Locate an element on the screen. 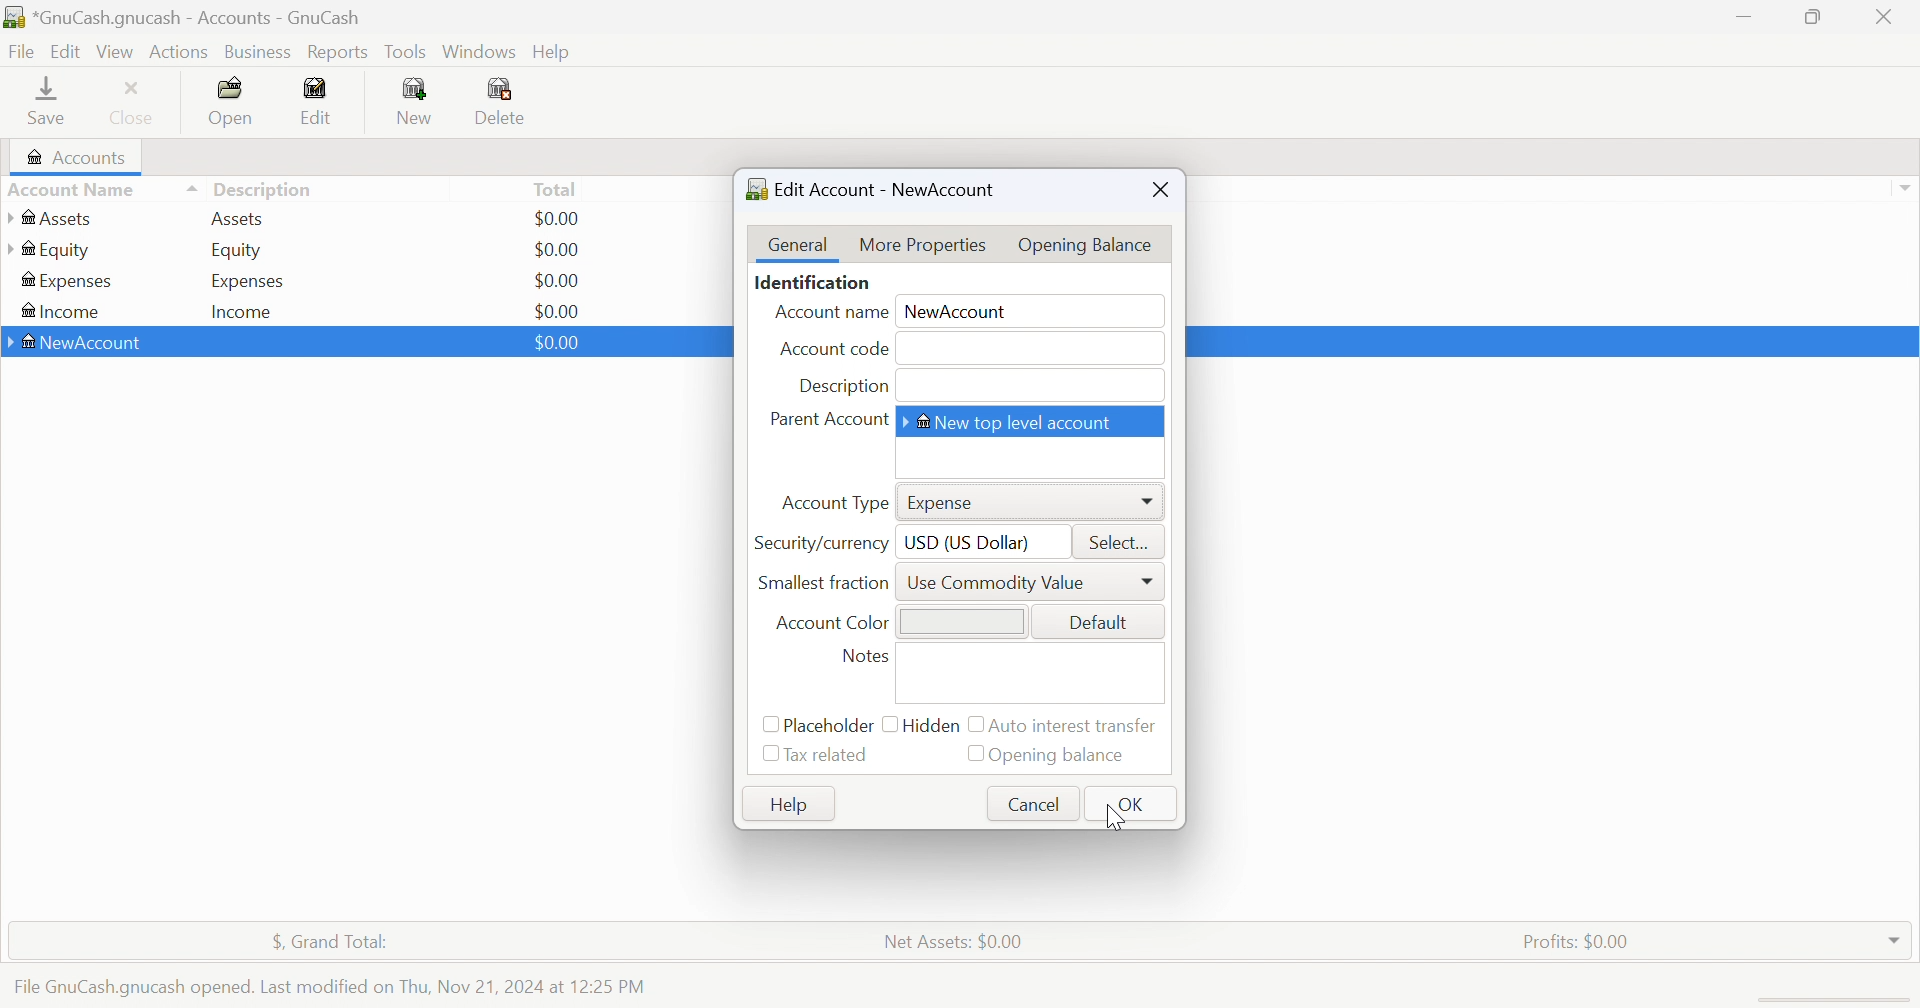  Parent Account is located at coordinates (826, 421).